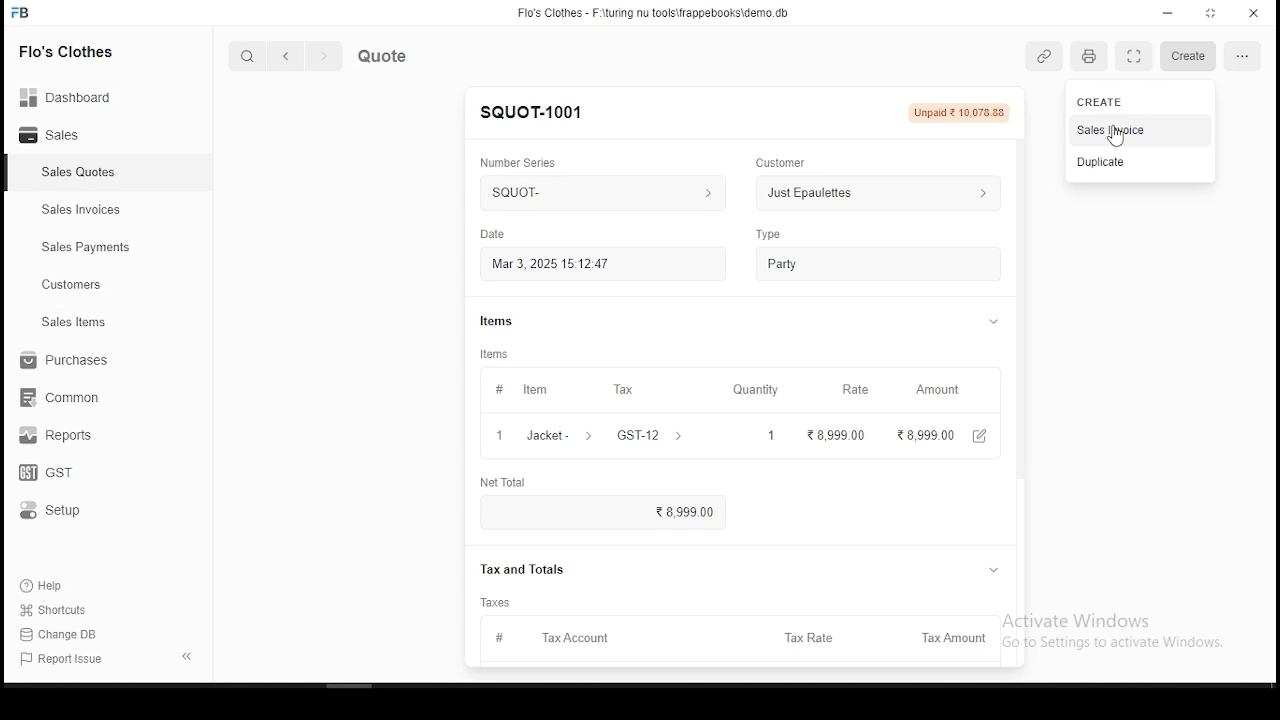 Image resolution: width=1280 pixels, height=720 pixels. What do you see at coordinates (1090, 57) in the screenshot?
I see `printer` at bounding box center [1090, 57].